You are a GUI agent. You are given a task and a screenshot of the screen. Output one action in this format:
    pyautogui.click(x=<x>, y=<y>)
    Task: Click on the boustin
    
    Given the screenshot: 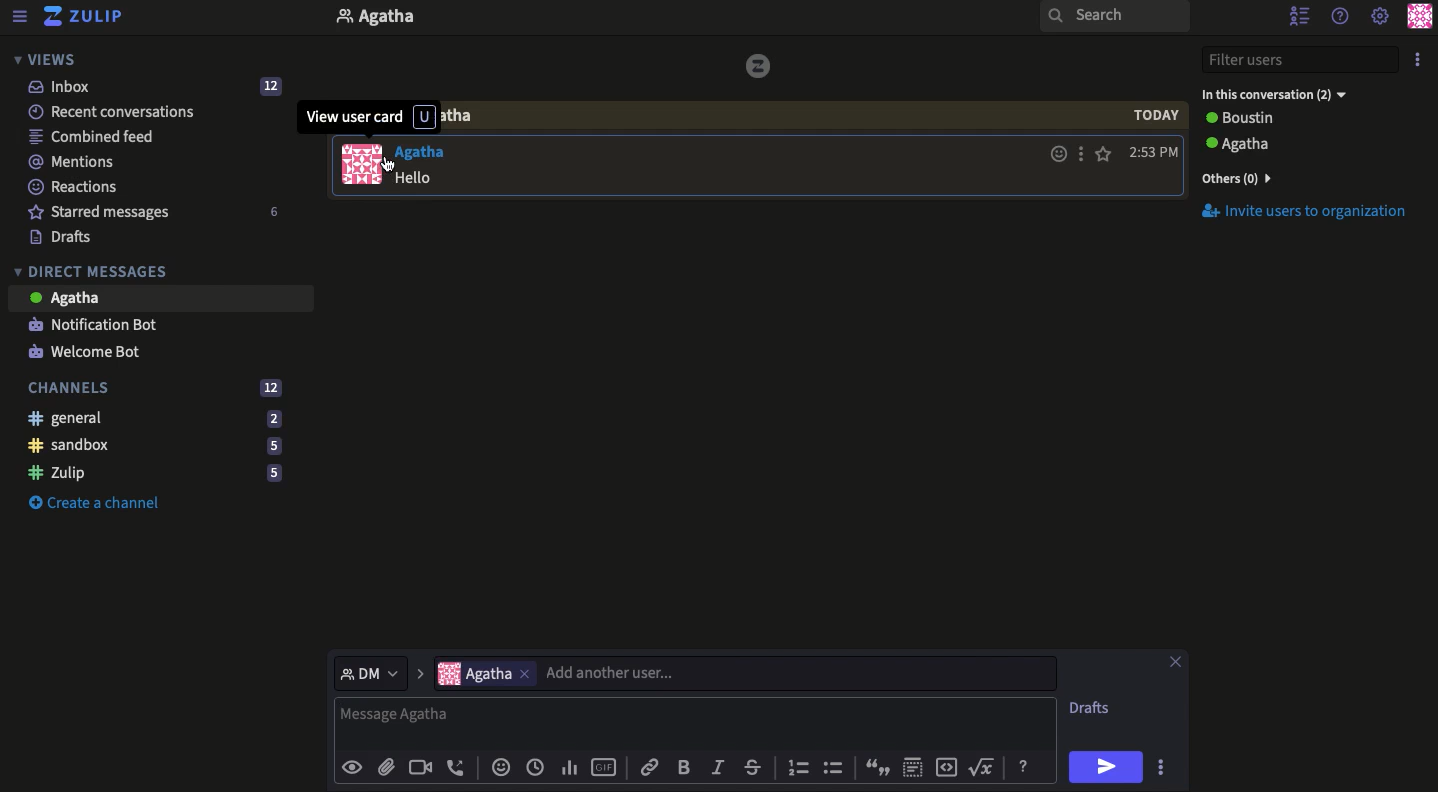 What is the action you would take?
    pyautogui.click(x=1292, y=119)
    